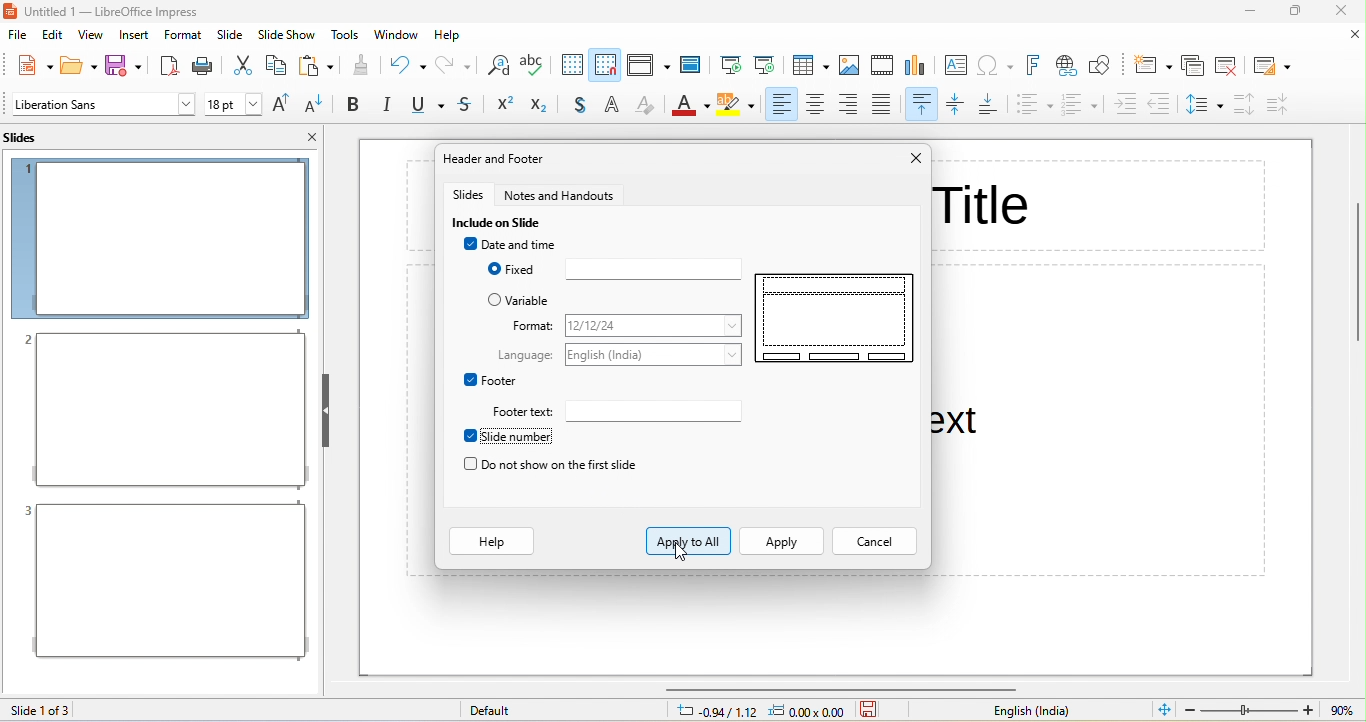 The width and height of the screenshot is (1366, 722). What do you see at coordinates (888, 105) in the screenshot?
I see `justified` at bounding box center [888, 105].